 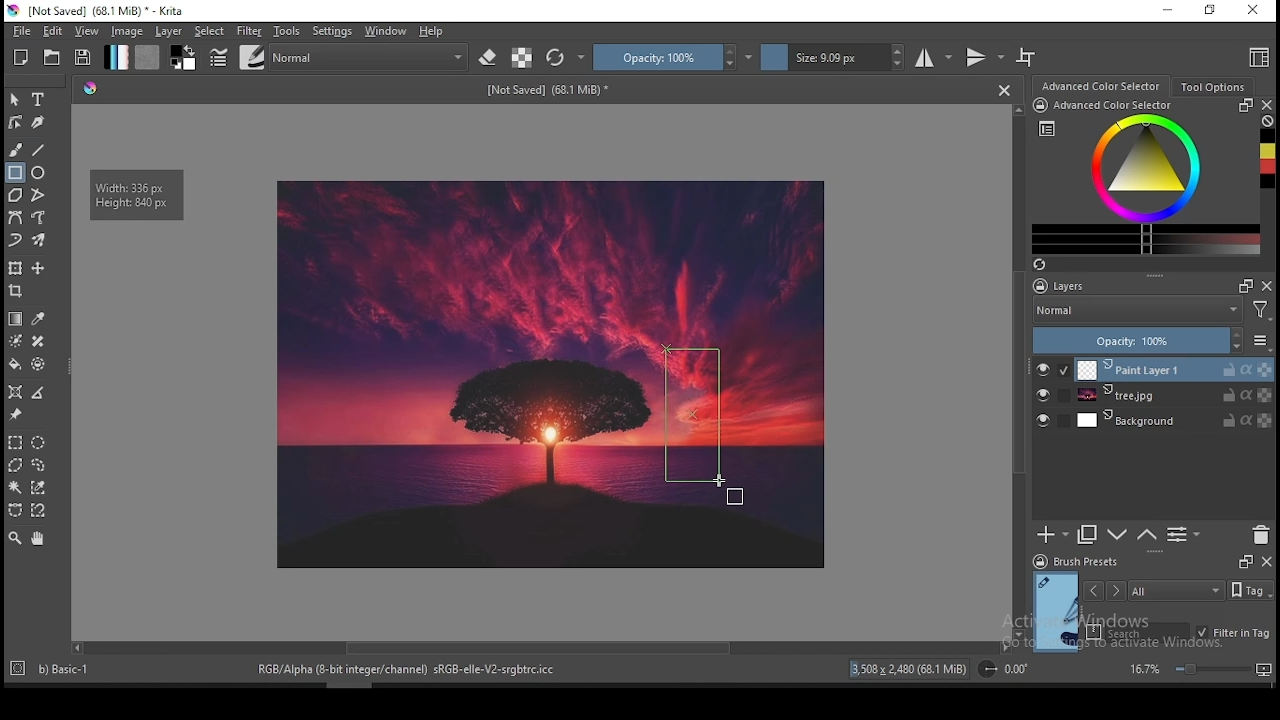 What do you see at coordinates (1169, 12) in the screenshot?
I see `minimize` at bounding box center [1169, 12].